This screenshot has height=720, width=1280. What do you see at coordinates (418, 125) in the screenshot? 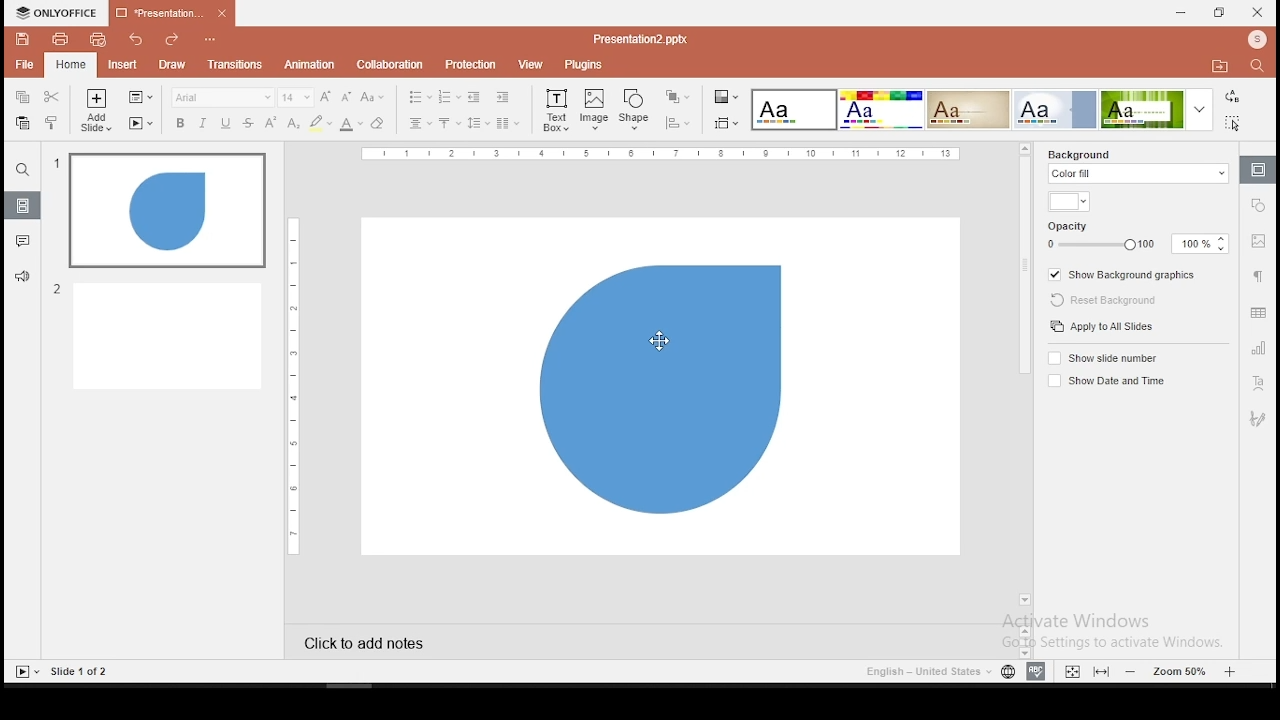
I see `horizontal align` at bounding box center [418, 125].